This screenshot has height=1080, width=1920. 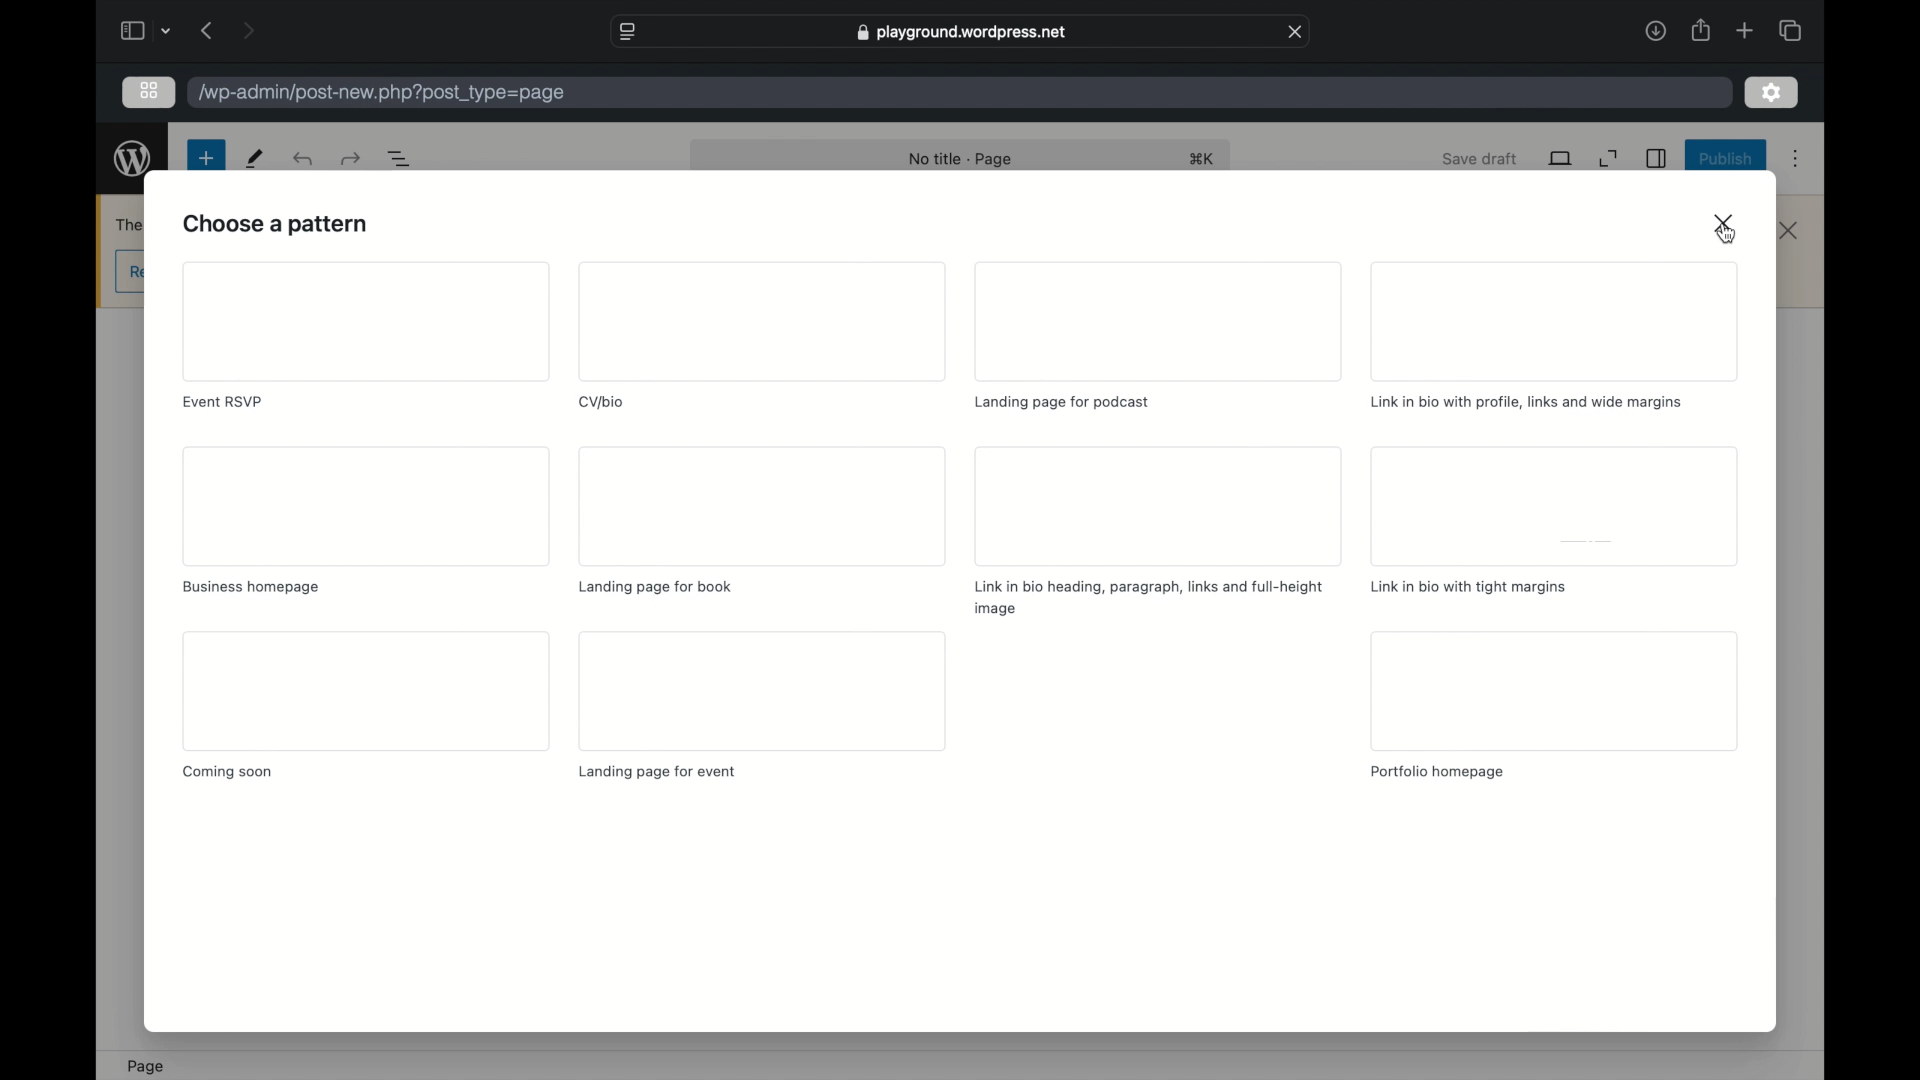 What do you see at coordinates (1468, 588) in the screenshot?
I see `link in bio with tight margins` at bounding box center [1468, 588].